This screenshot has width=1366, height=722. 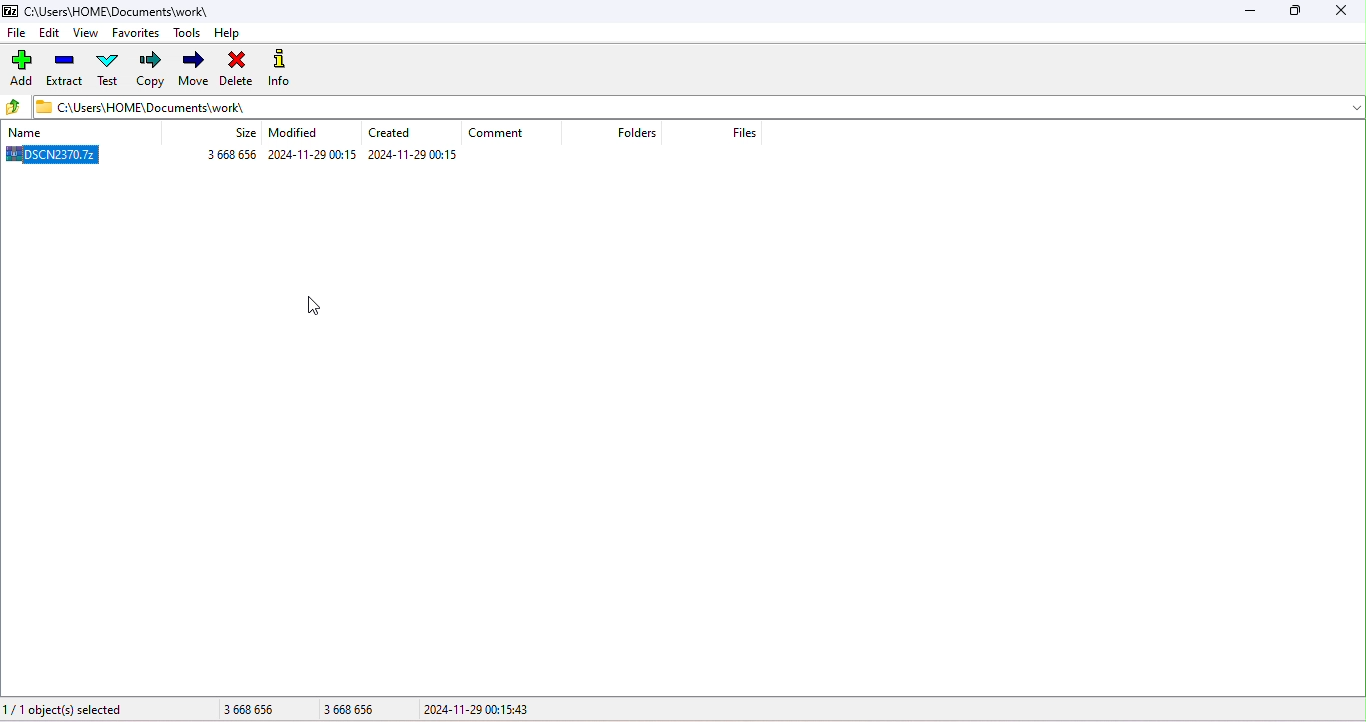 I want to click on view, so click(x=85, y=32).